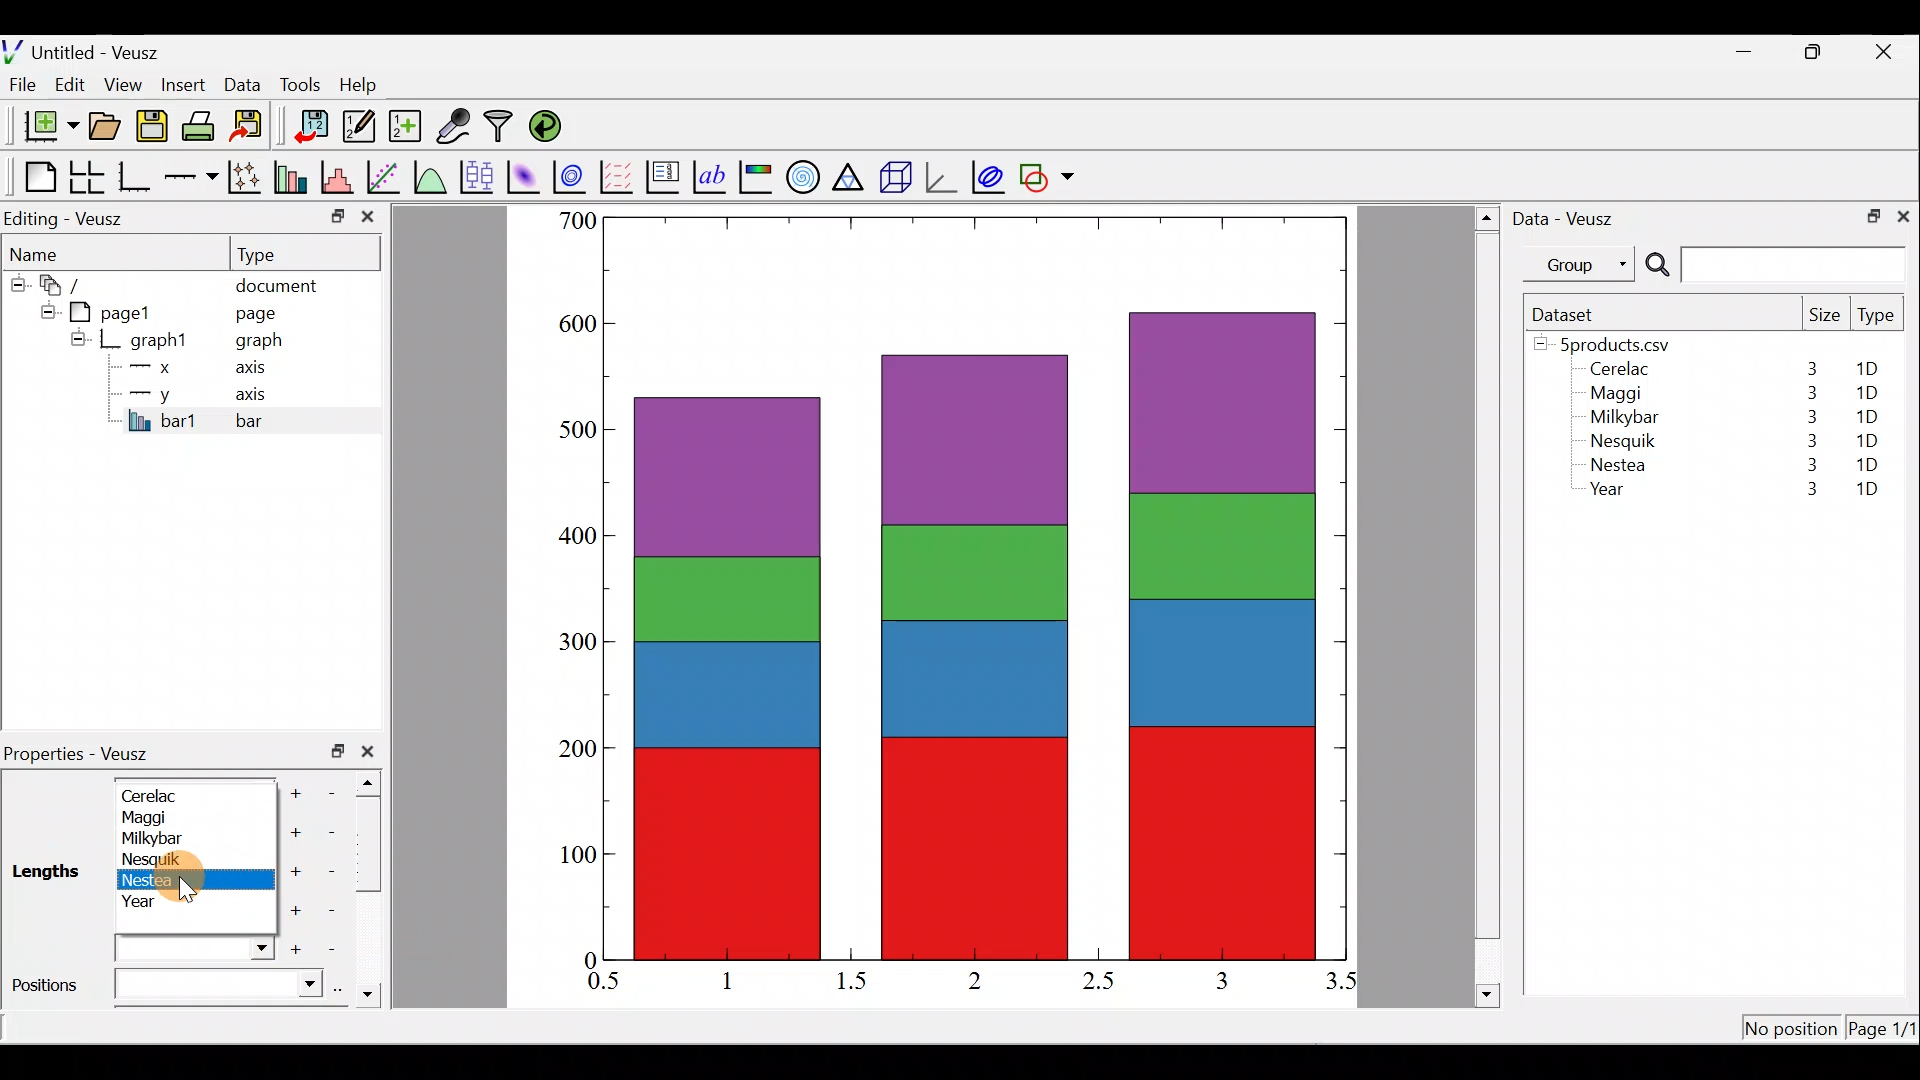  Describe the element at coordinates (1618, 396) in the screenshot. I see `Maggi` at that location.